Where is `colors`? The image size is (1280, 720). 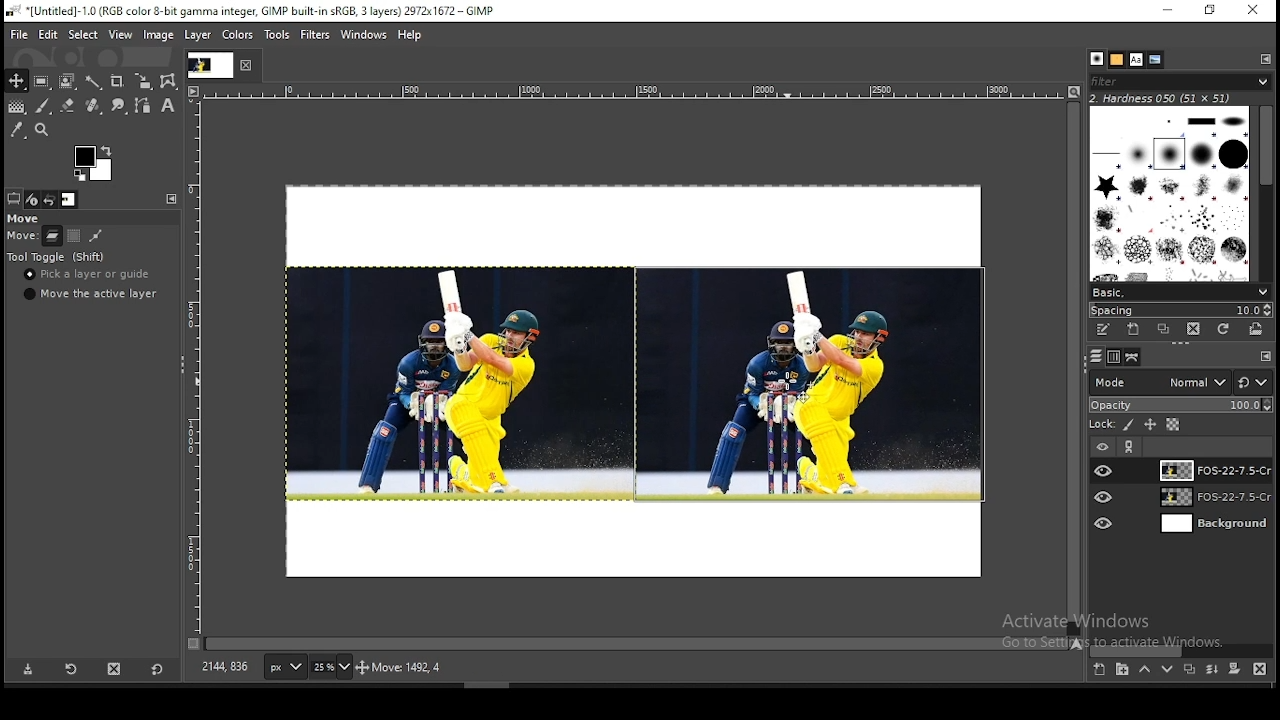
colors is located at coordinates (240, 36).